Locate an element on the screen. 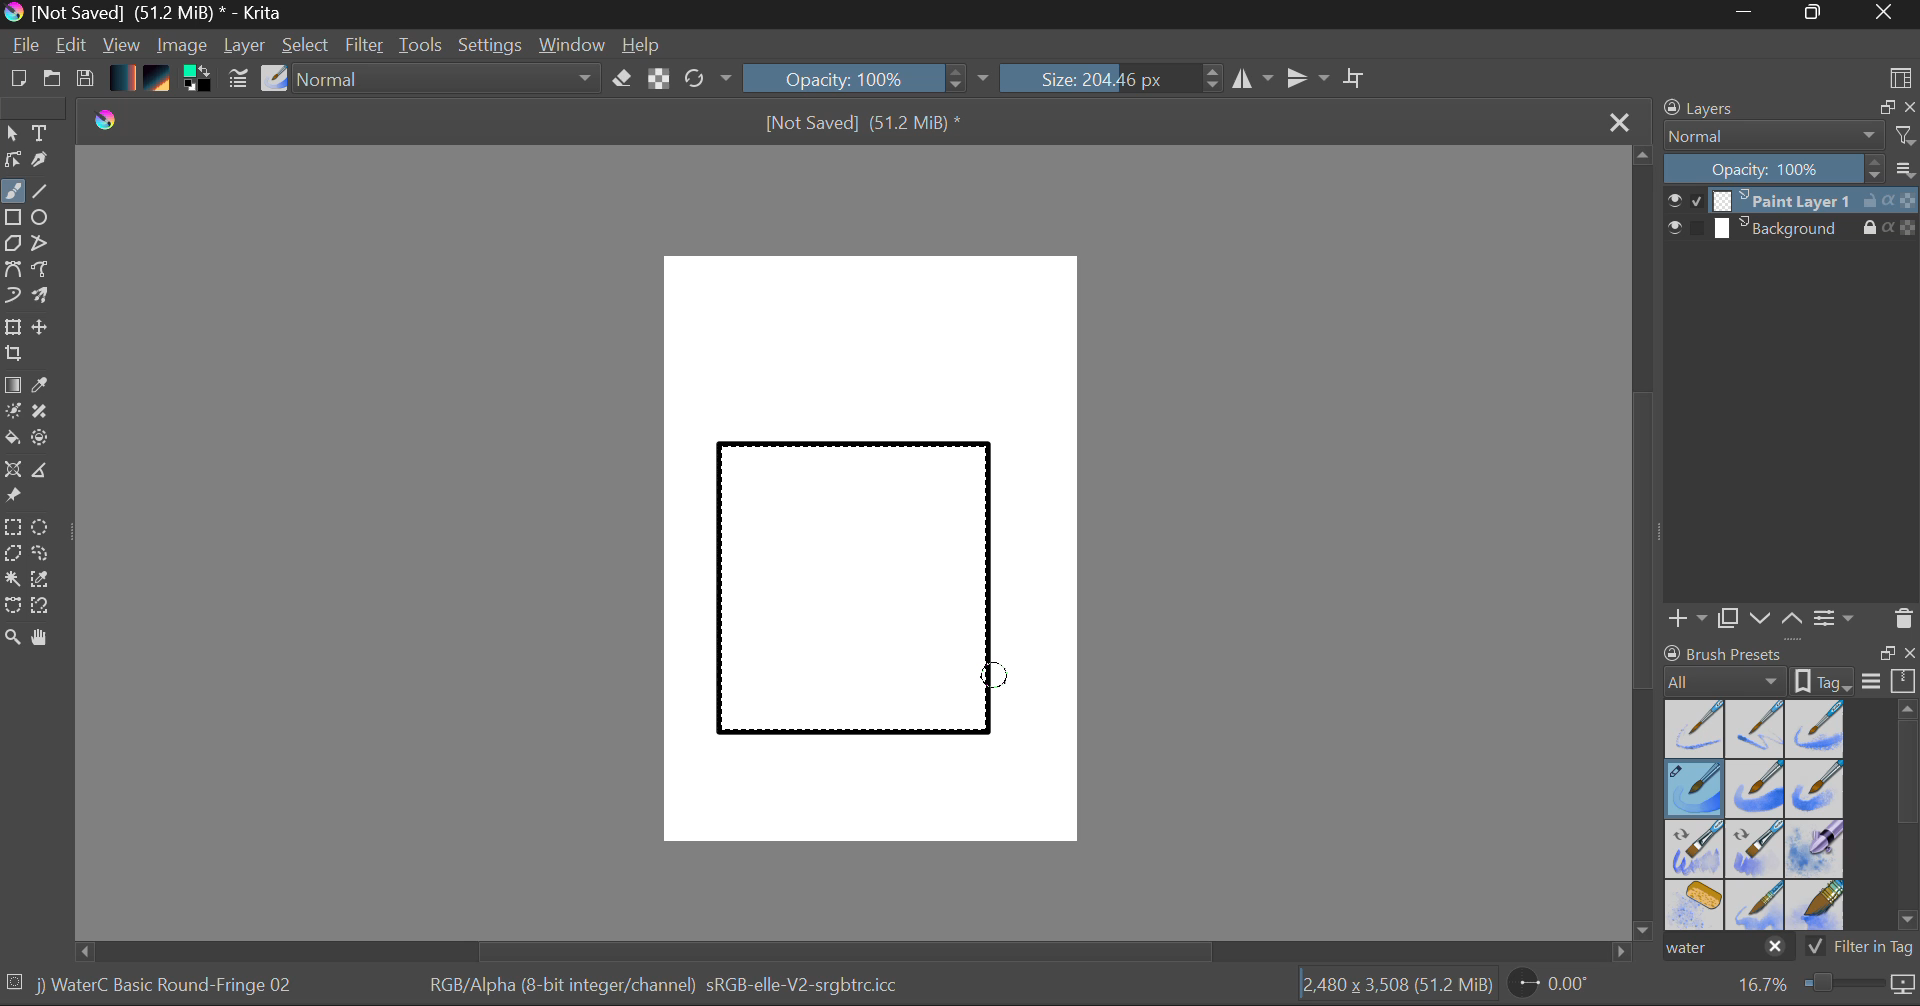 The width and height of the screenshot is (1920, 1006). Smart Assistant is located at coordinates (12, 472).